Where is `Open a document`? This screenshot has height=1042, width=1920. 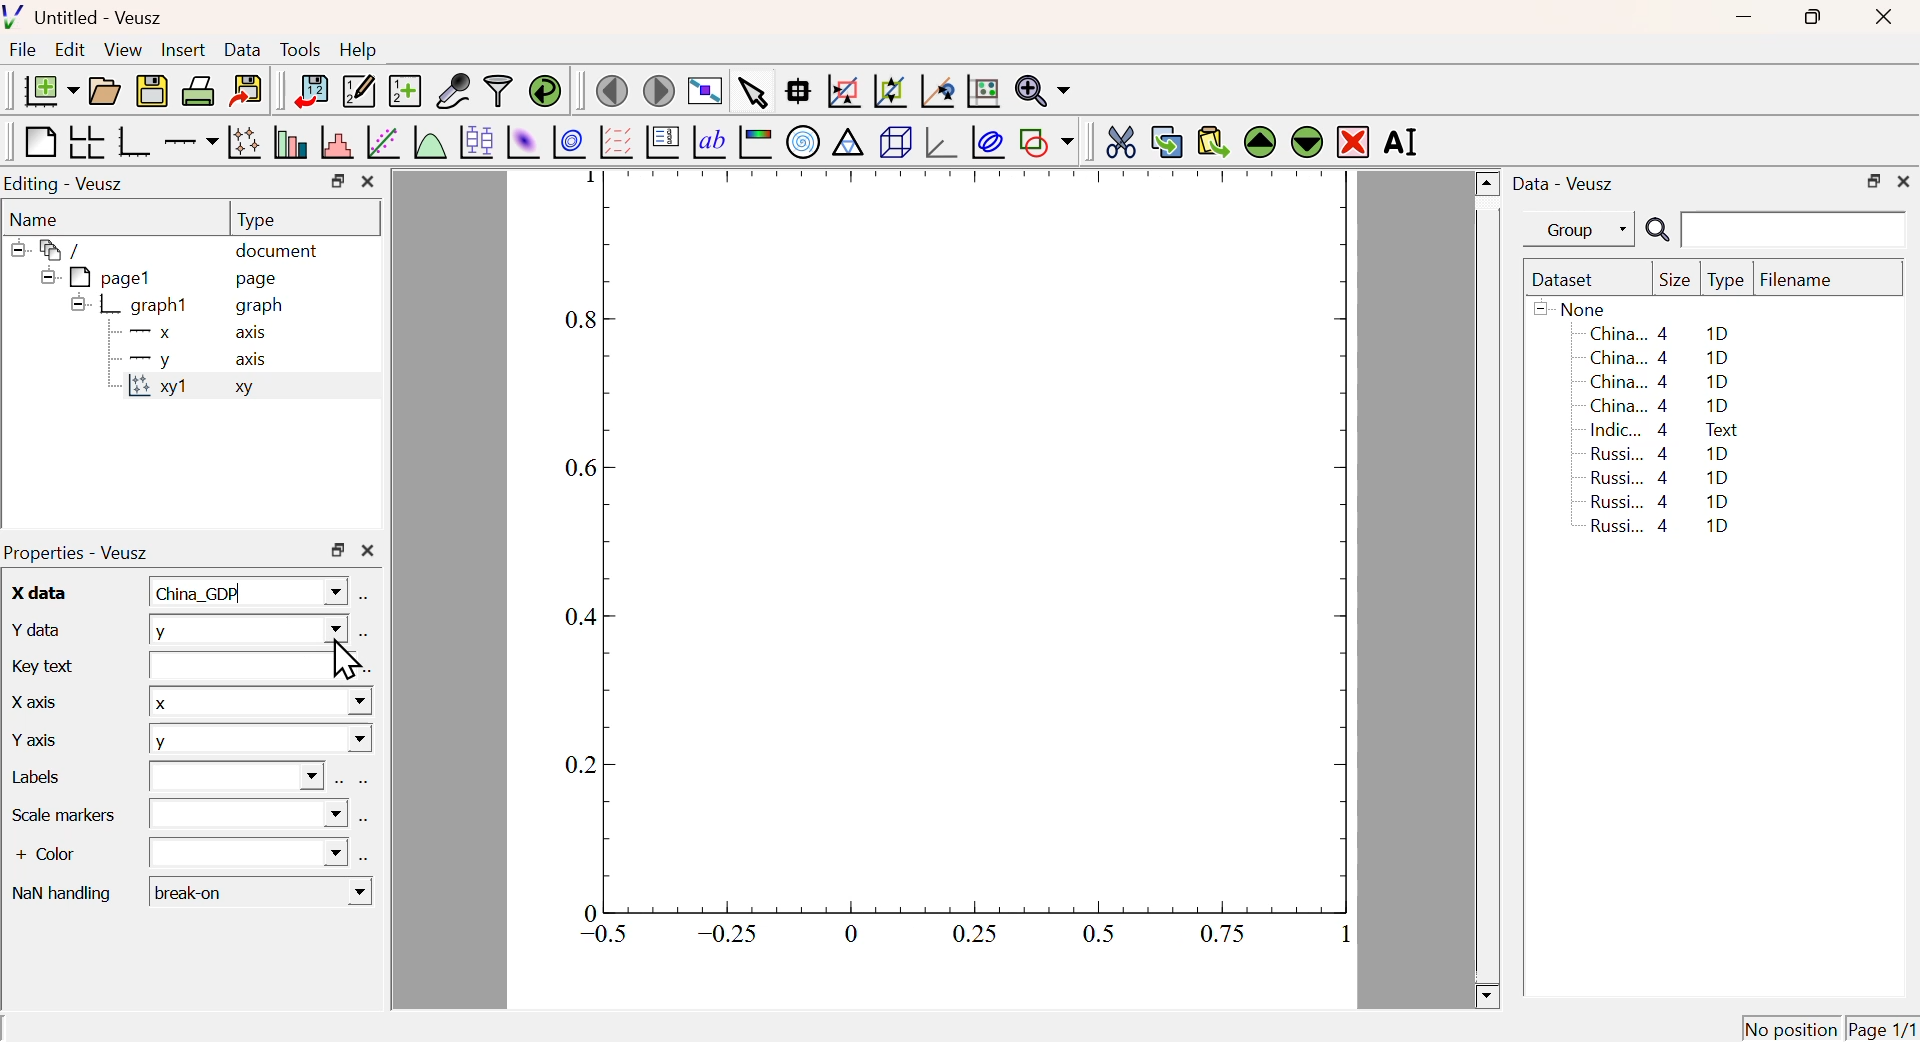
Open a document is located at coordinates (103, 91).